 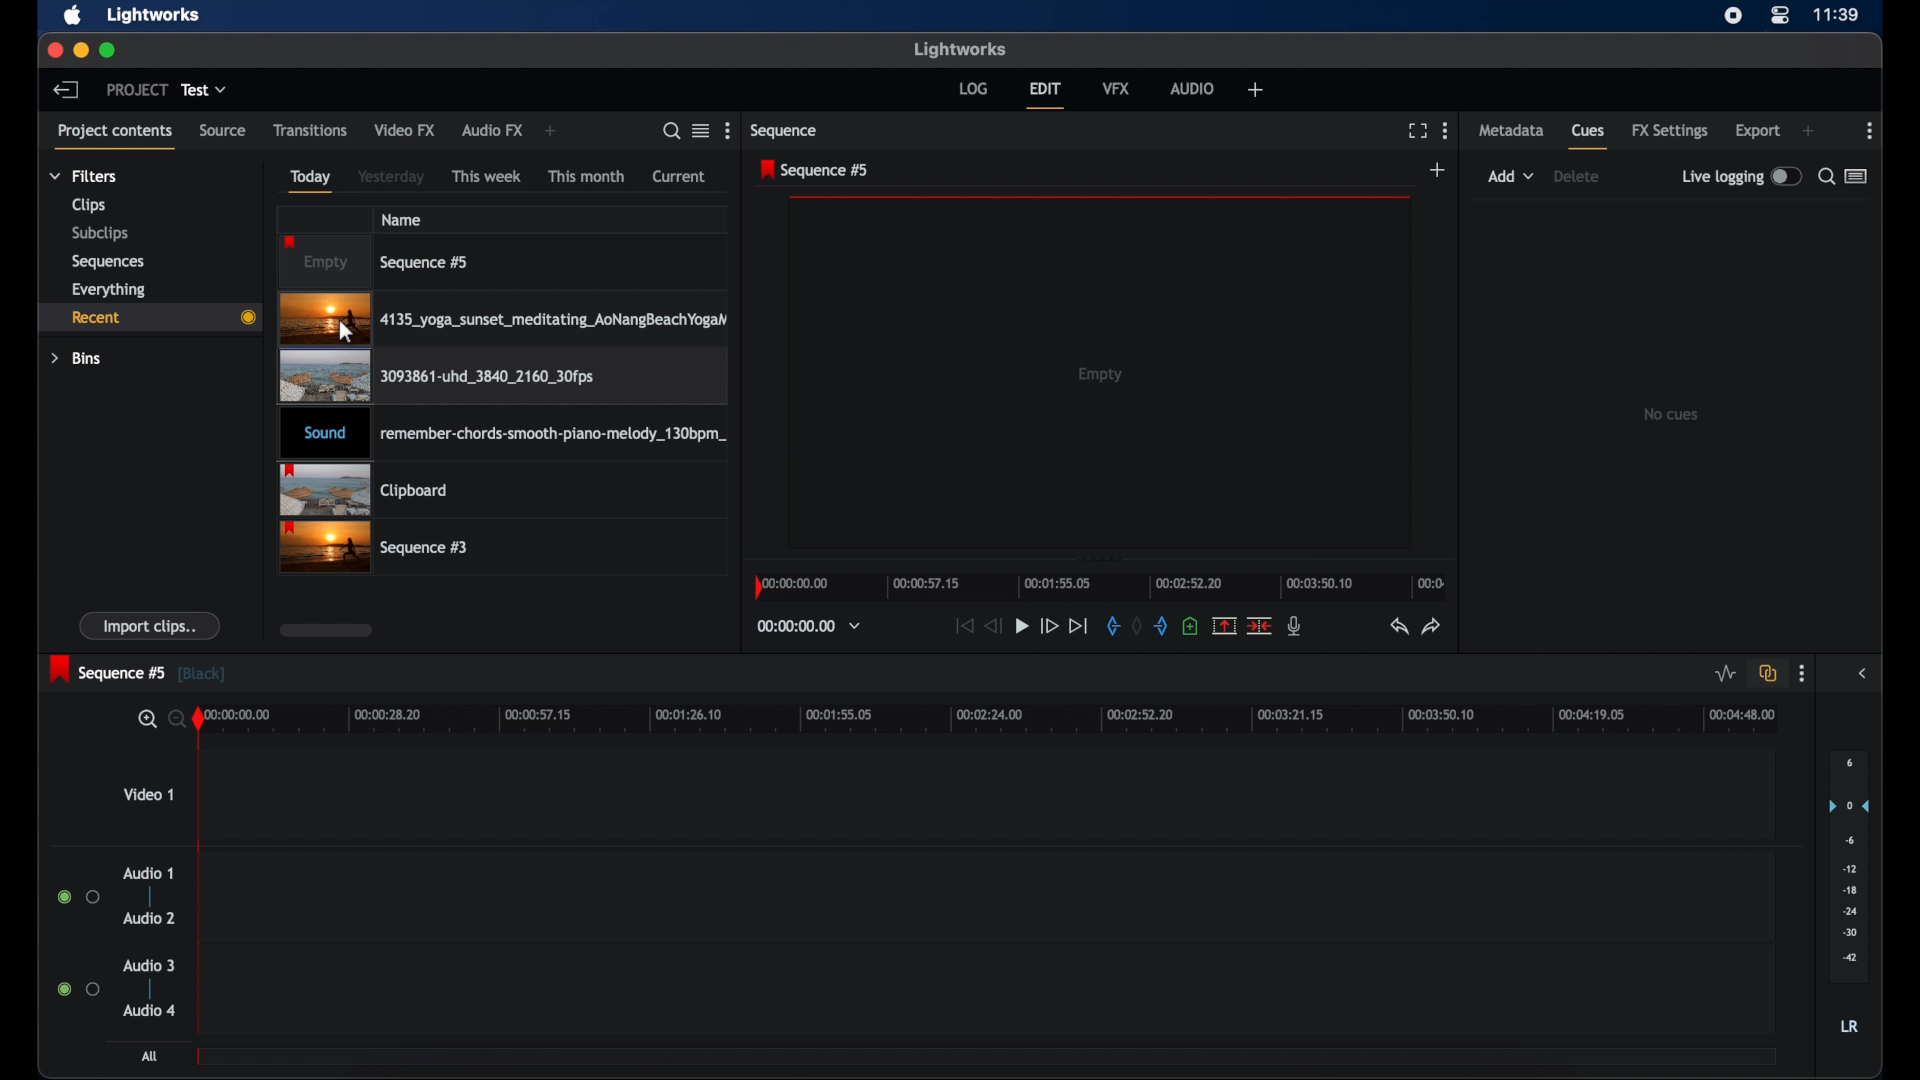 I want to click on jump to end, so click(x=1079, y=627).